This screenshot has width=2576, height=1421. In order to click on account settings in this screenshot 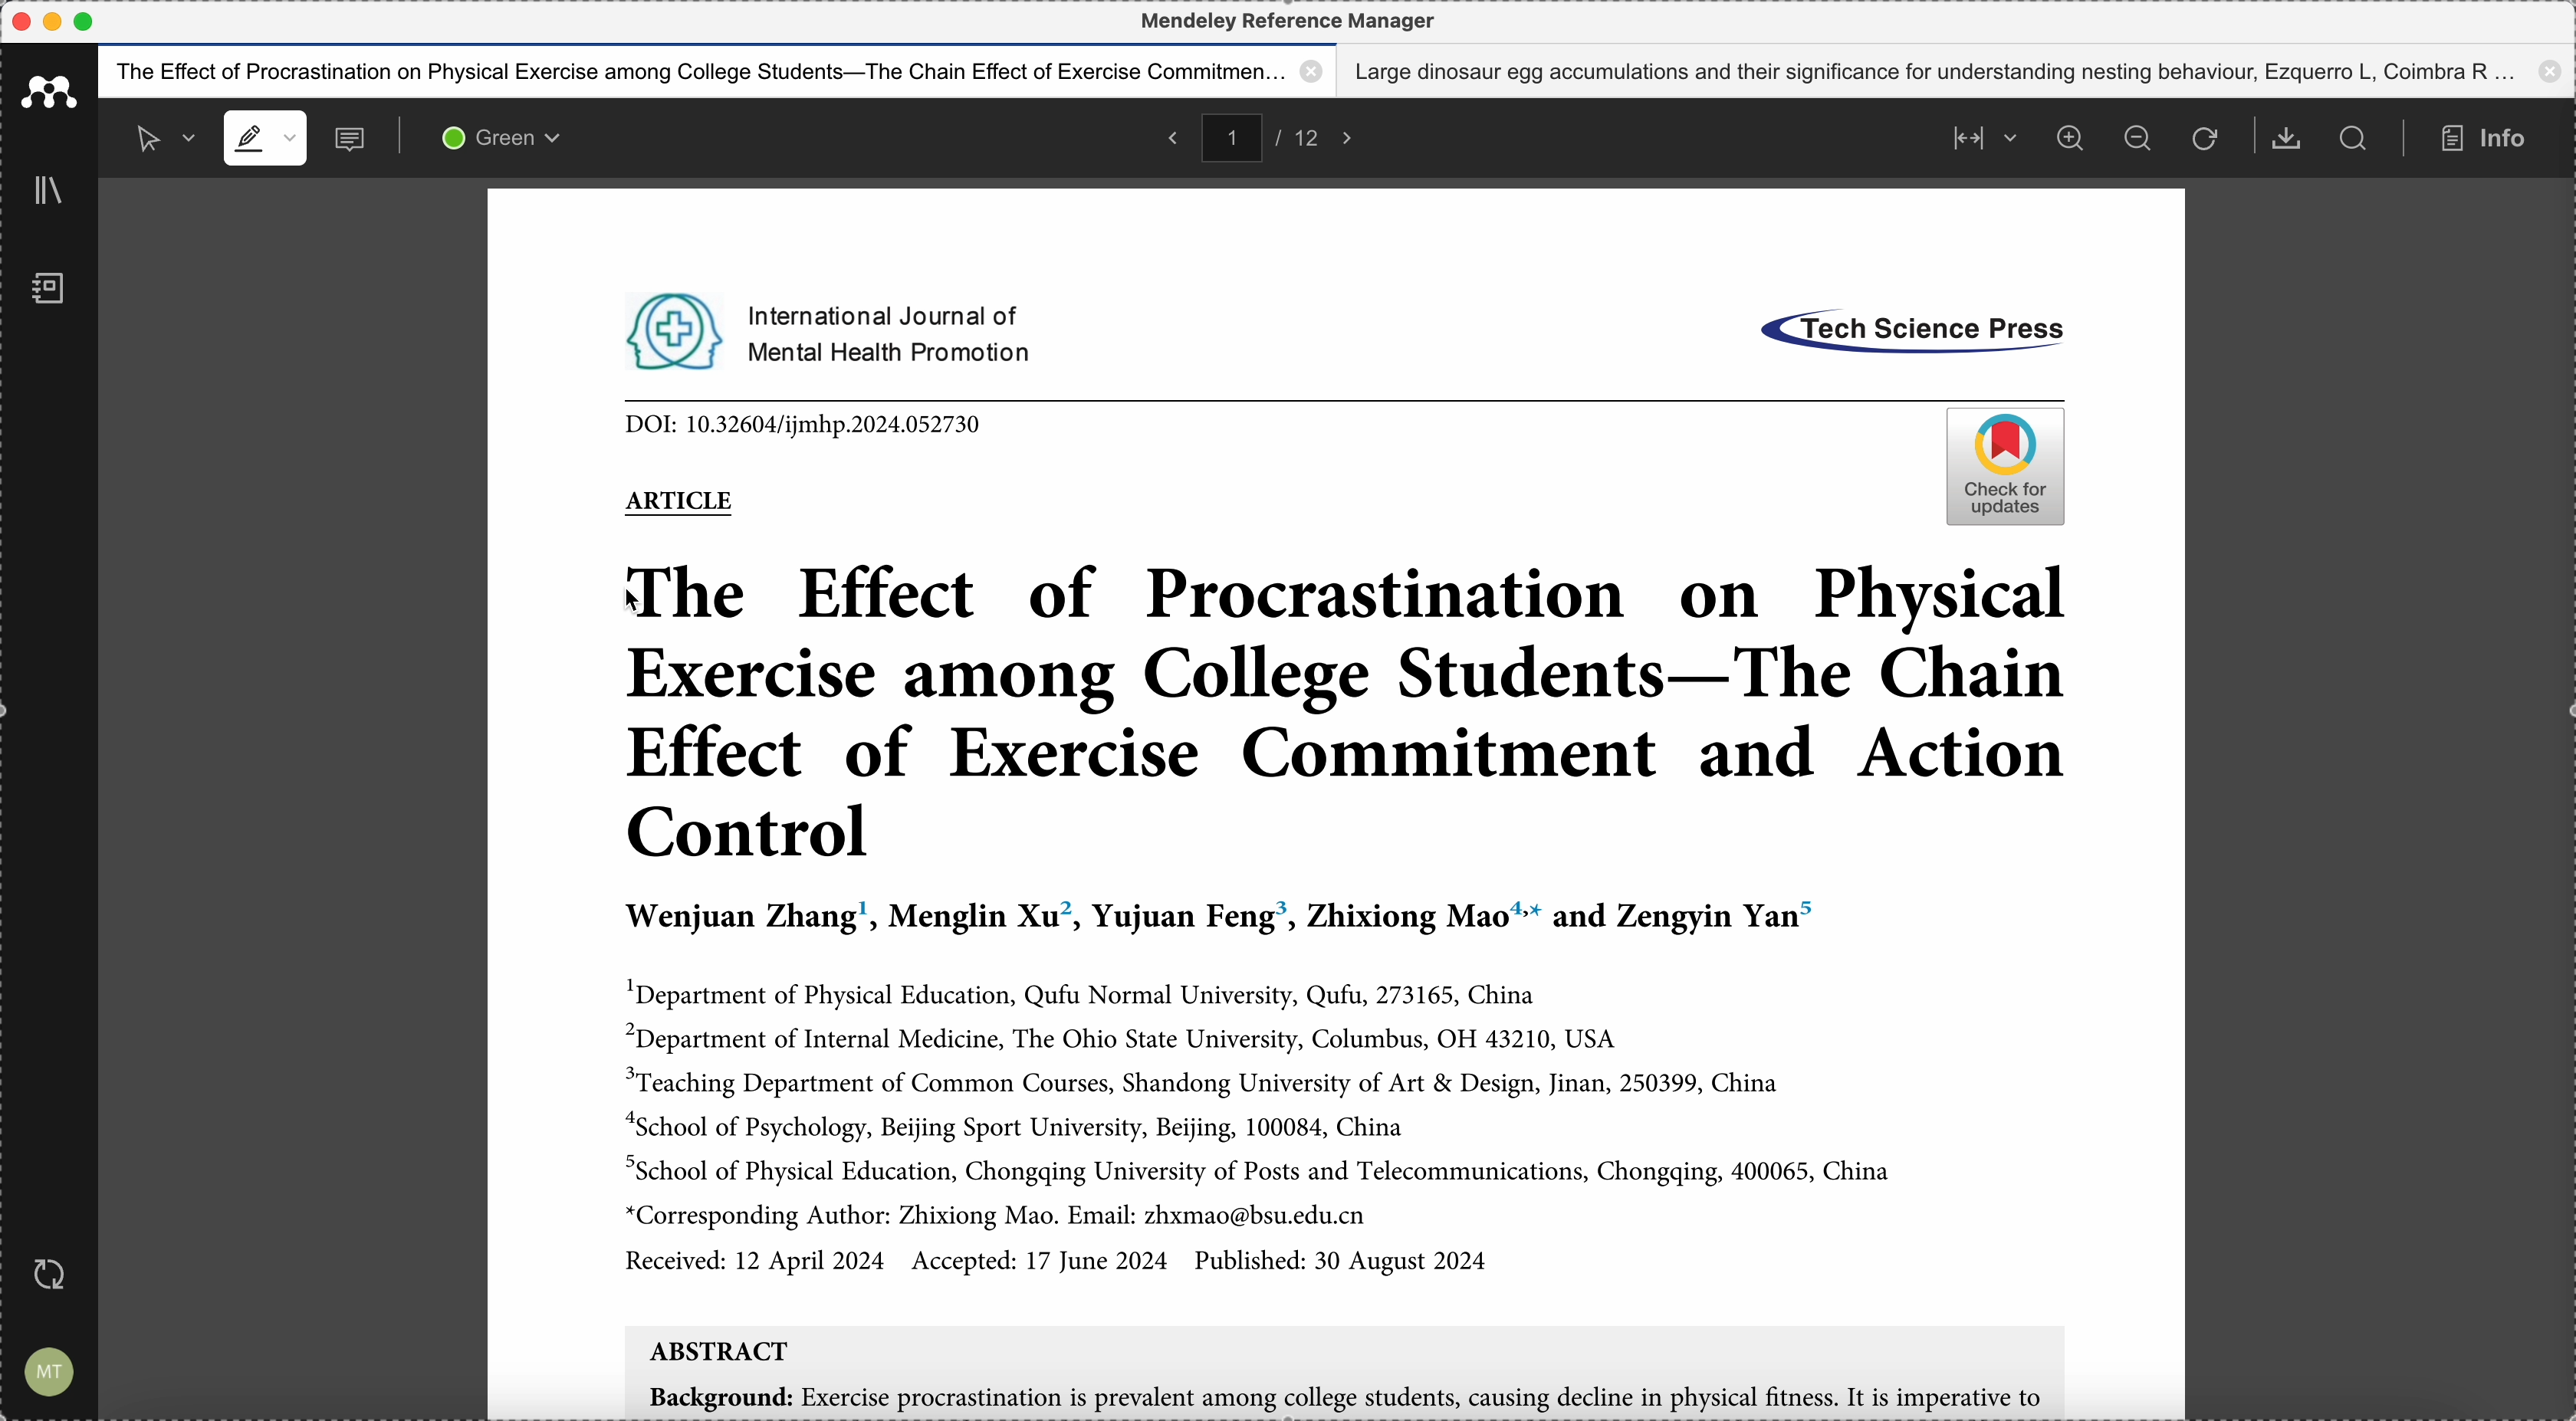, I will do `click(50, 1368)`.